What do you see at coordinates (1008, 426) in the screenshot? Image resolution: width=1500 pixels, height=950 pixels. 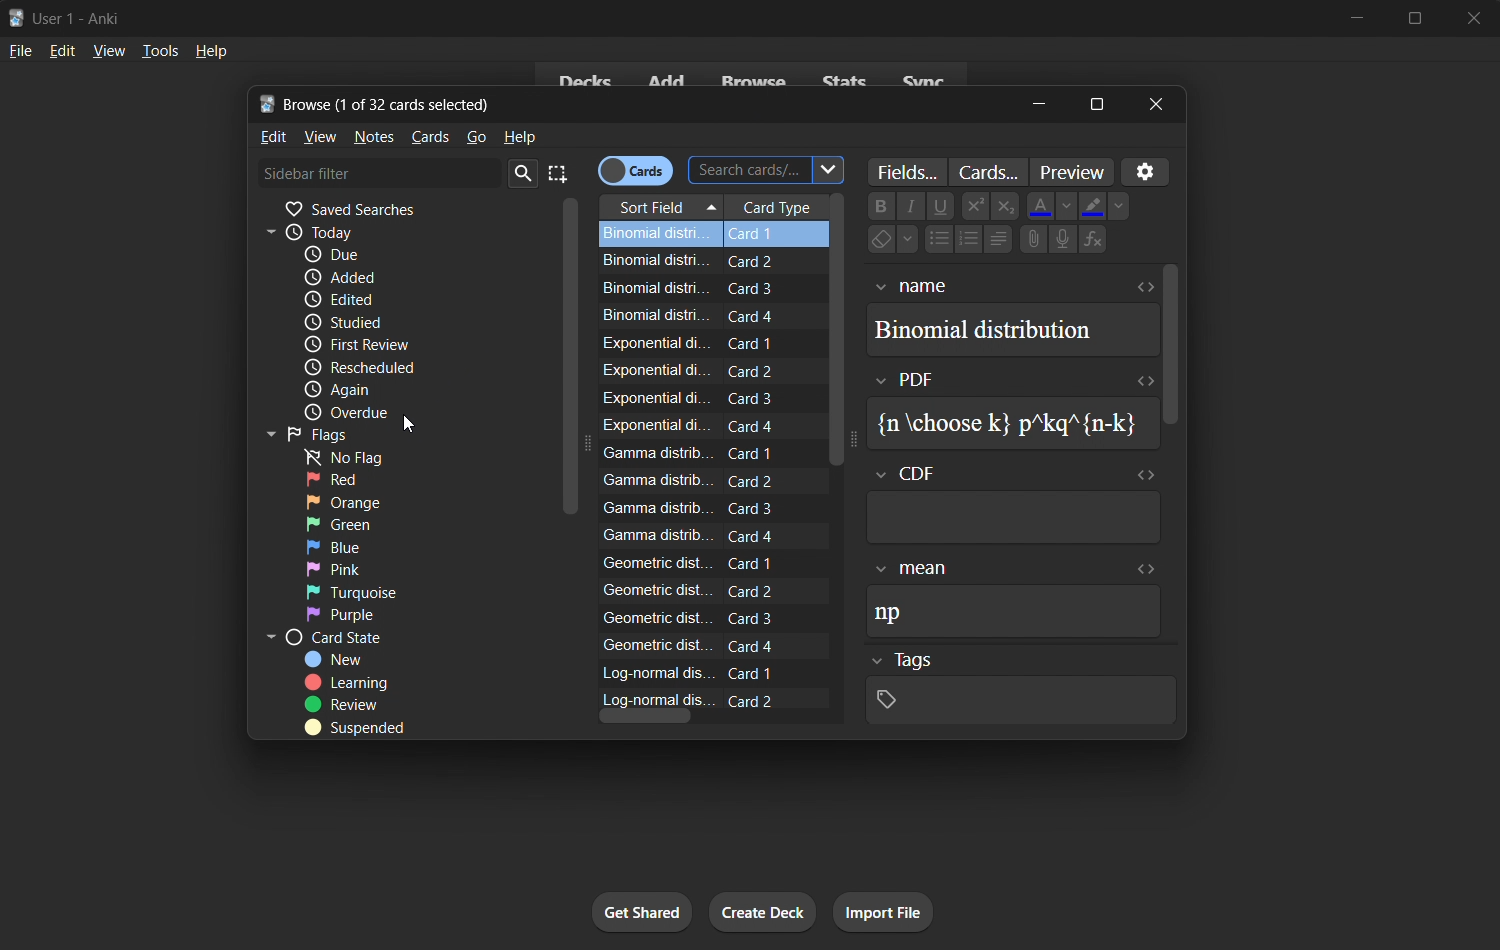 I see `{n choose k} p*kq"{n-k}` at bounding box center [1008, 426].